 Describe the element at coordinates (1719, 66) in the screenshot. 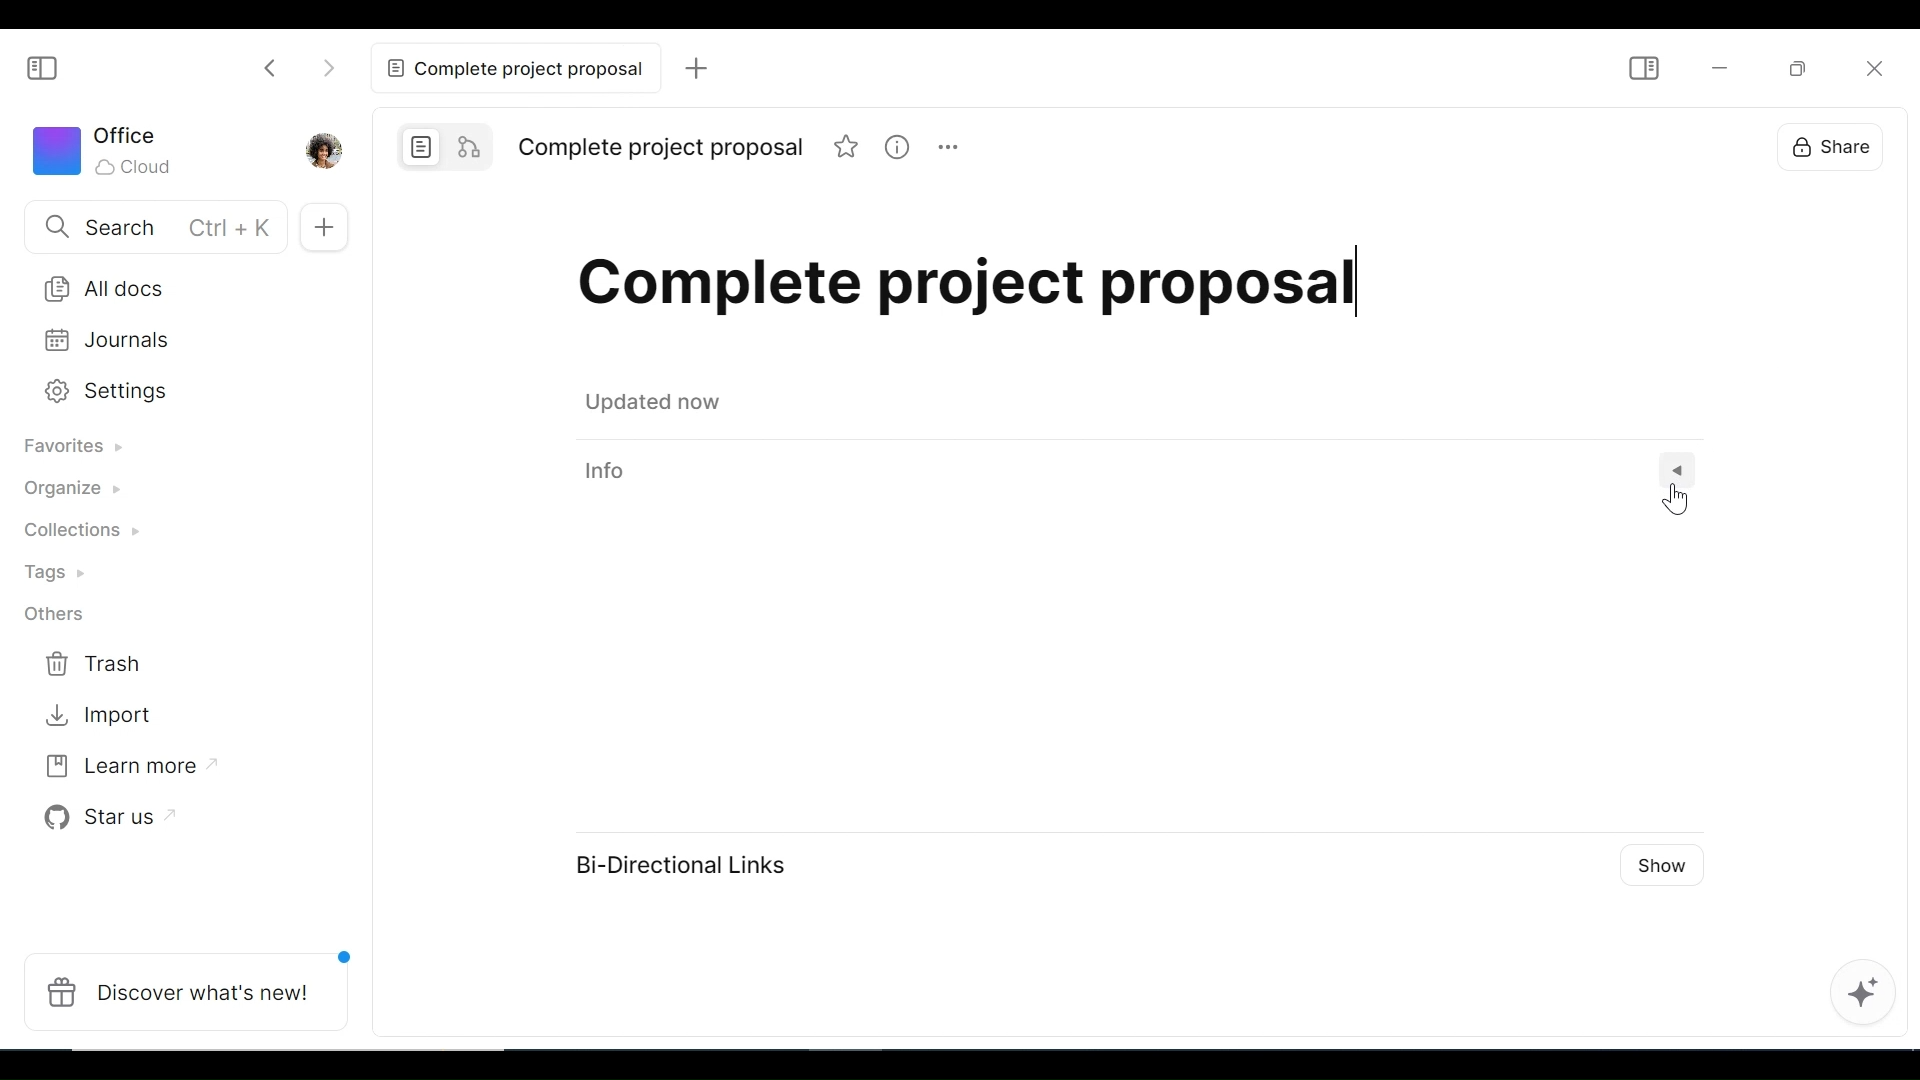

I see `minimize` at that location.